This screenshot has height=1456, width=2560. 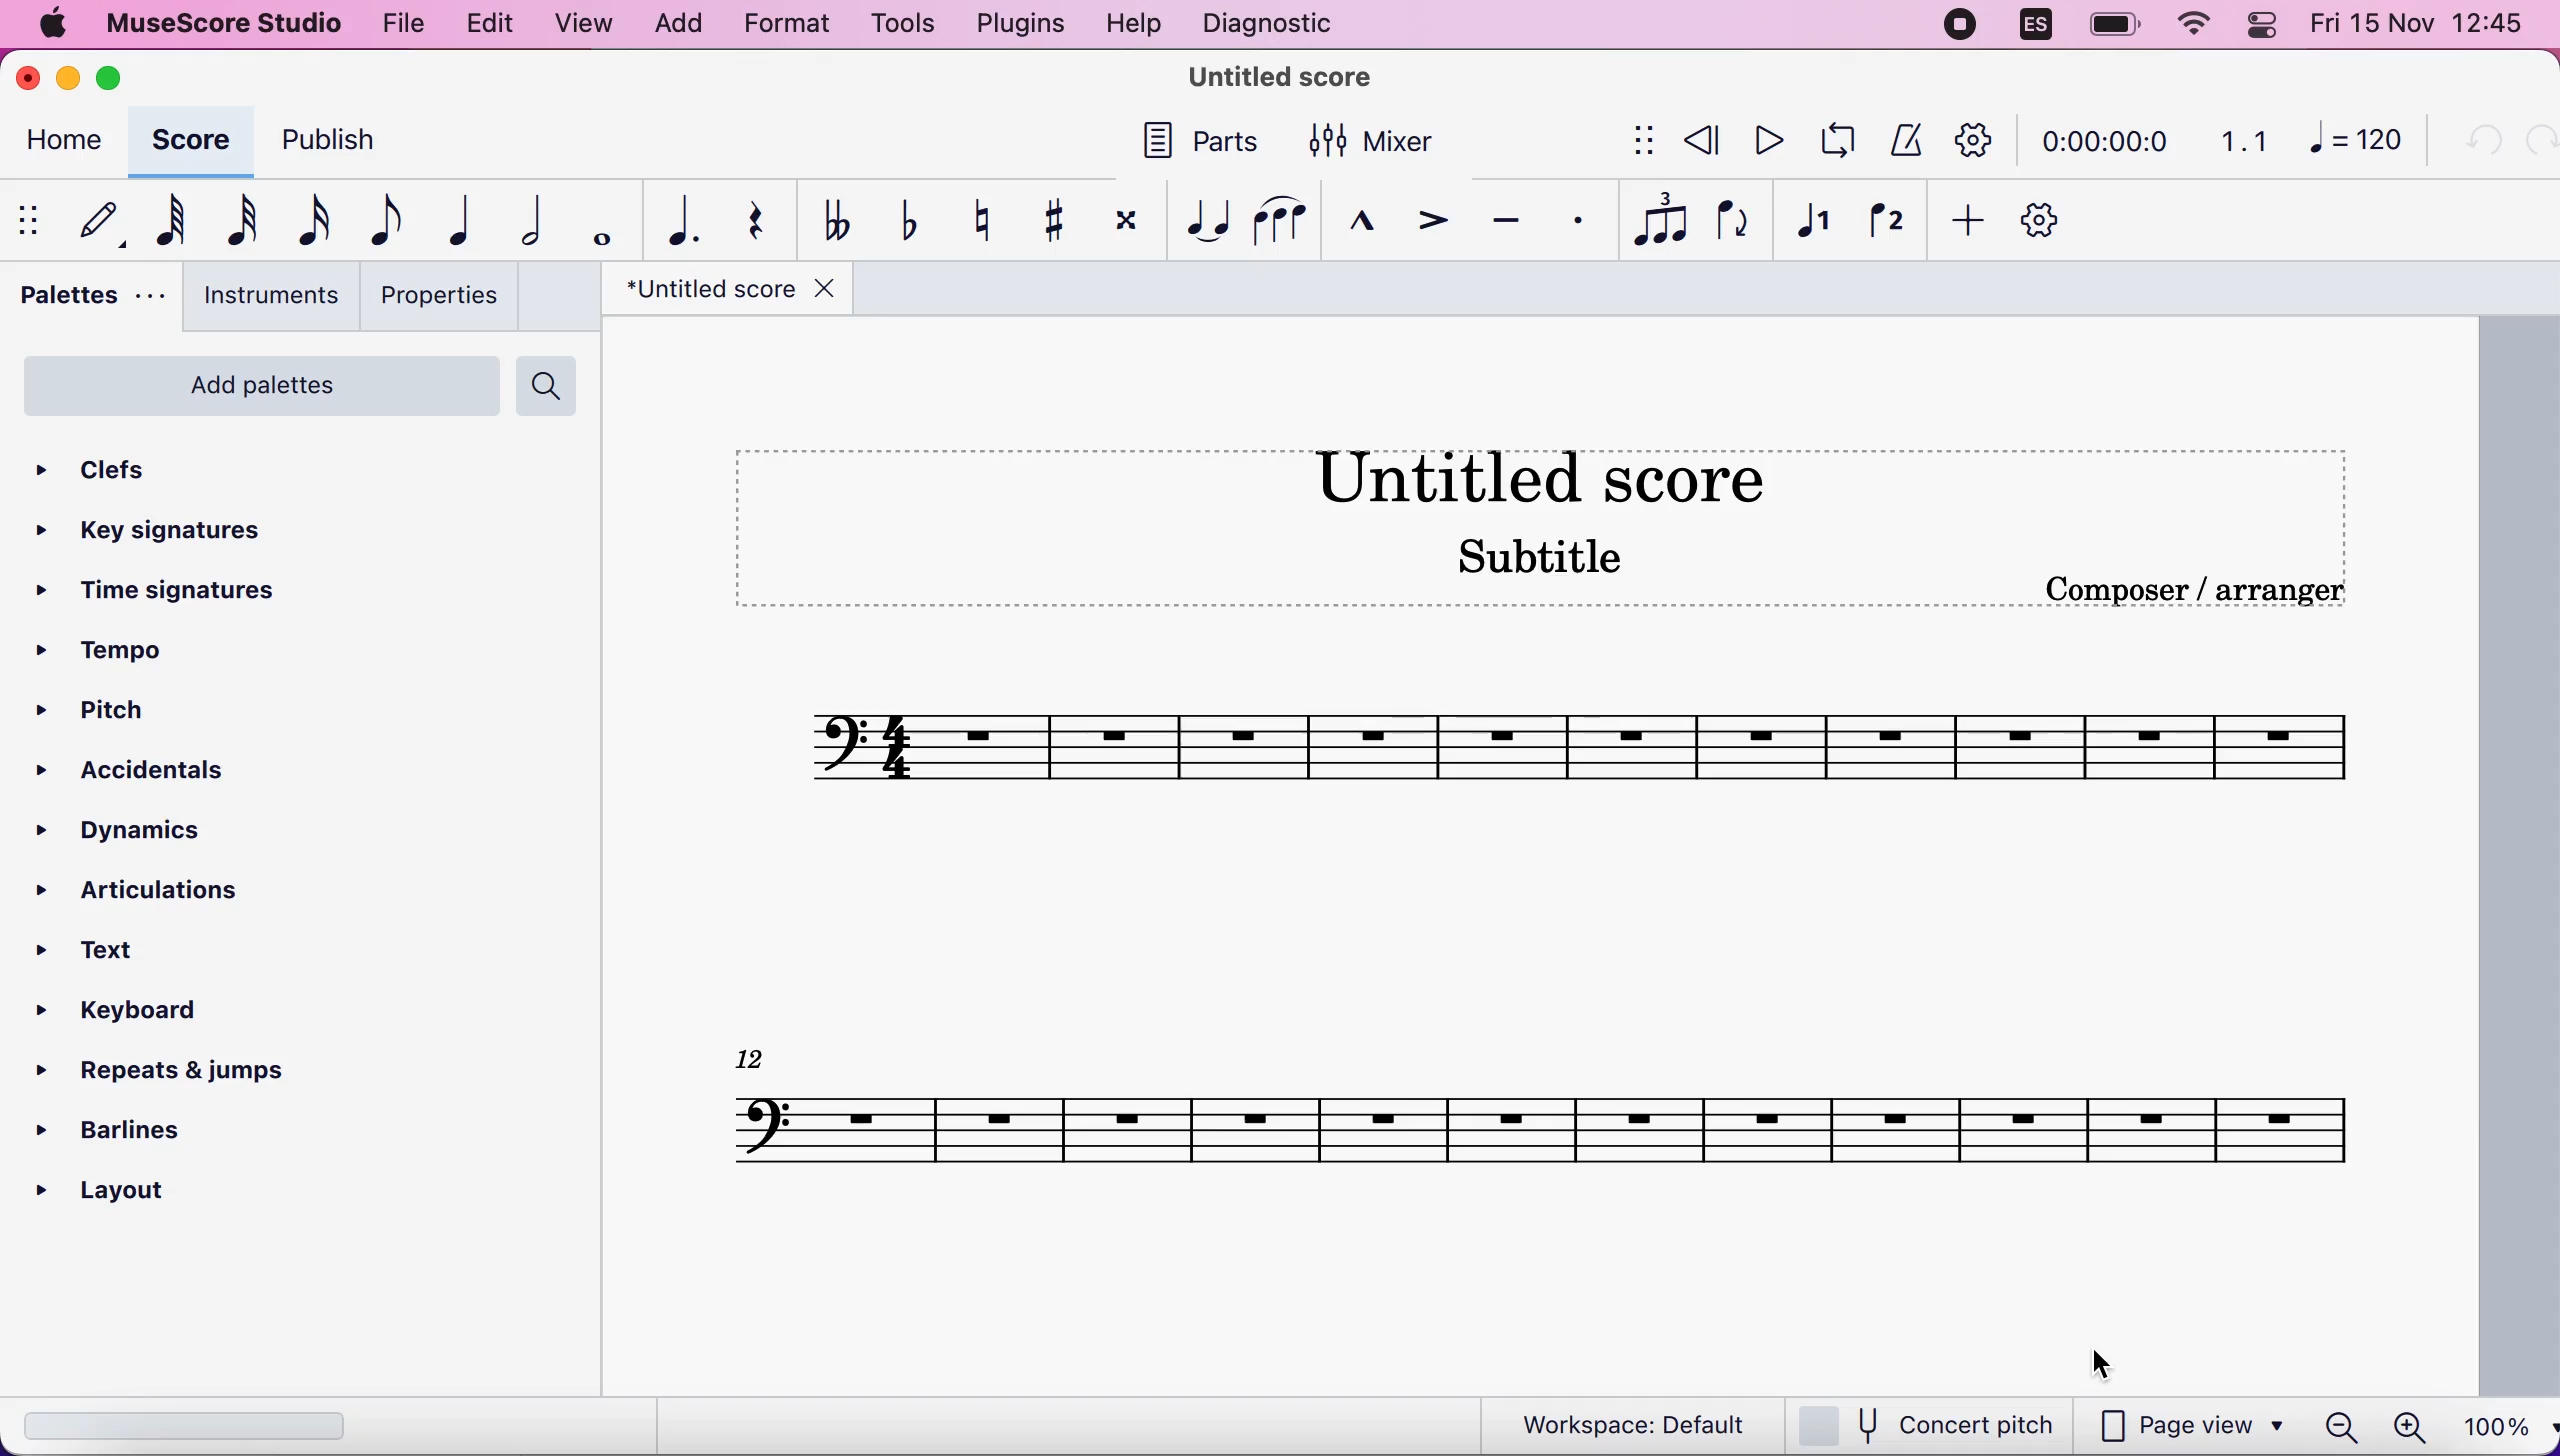 I want to click on format, so click(x=779, y=27).